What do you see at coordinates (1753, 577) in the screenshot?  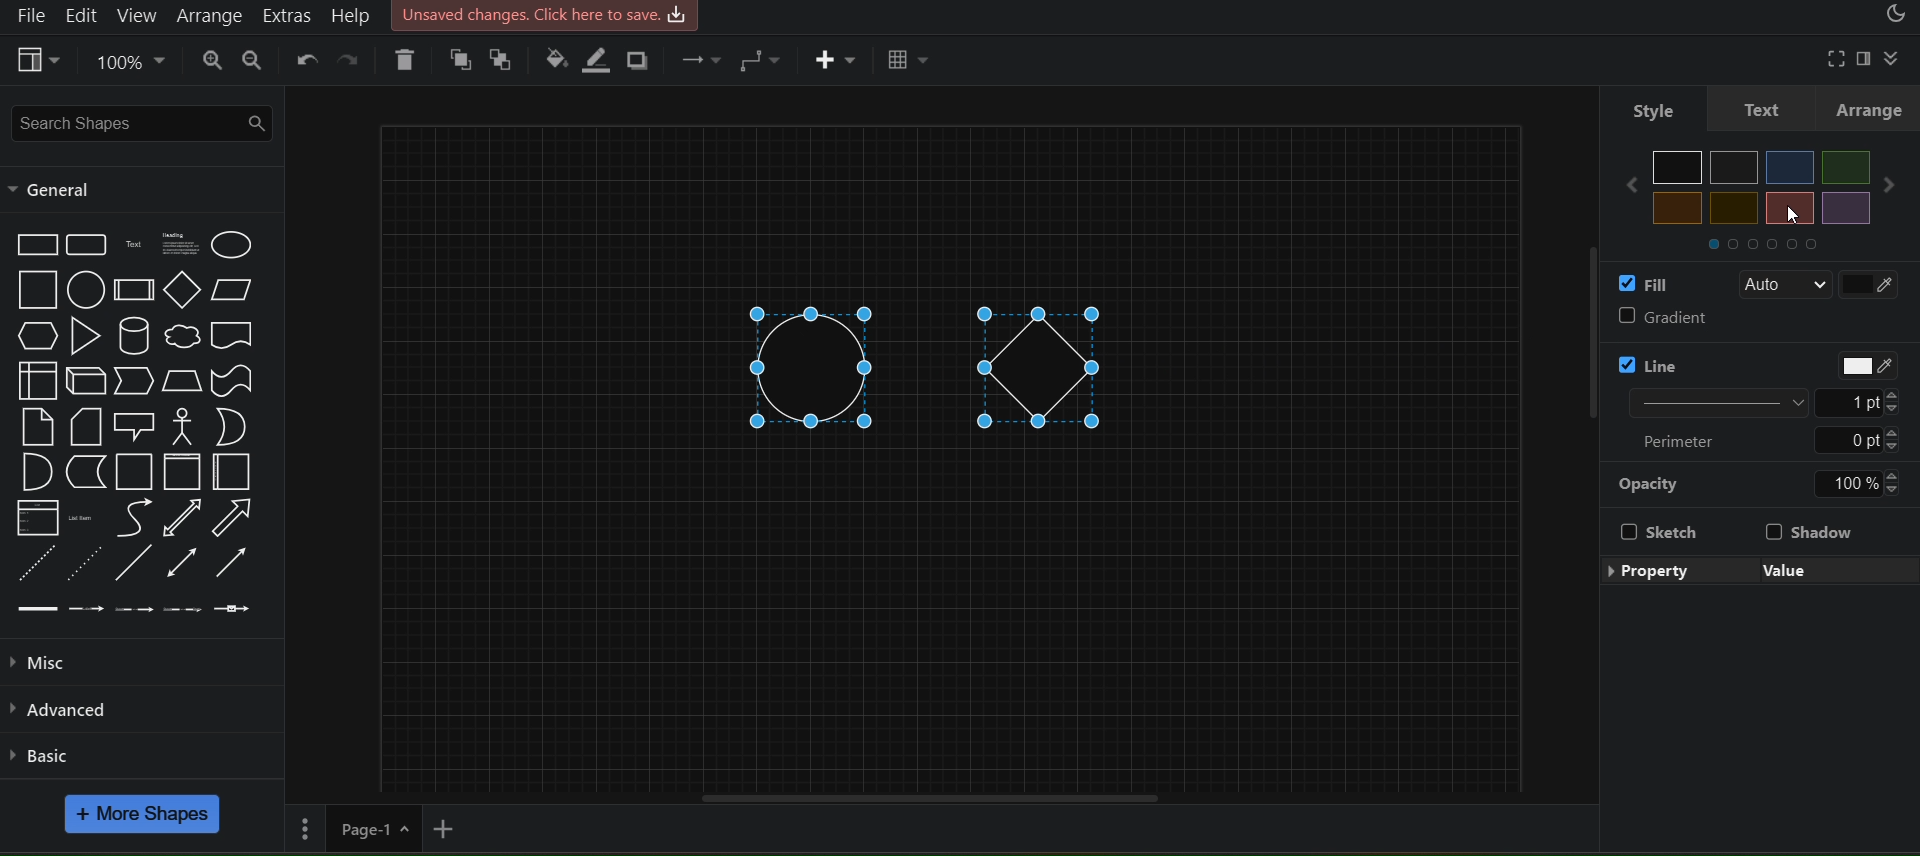 I see `edit` at bounding box center [1753, 577].